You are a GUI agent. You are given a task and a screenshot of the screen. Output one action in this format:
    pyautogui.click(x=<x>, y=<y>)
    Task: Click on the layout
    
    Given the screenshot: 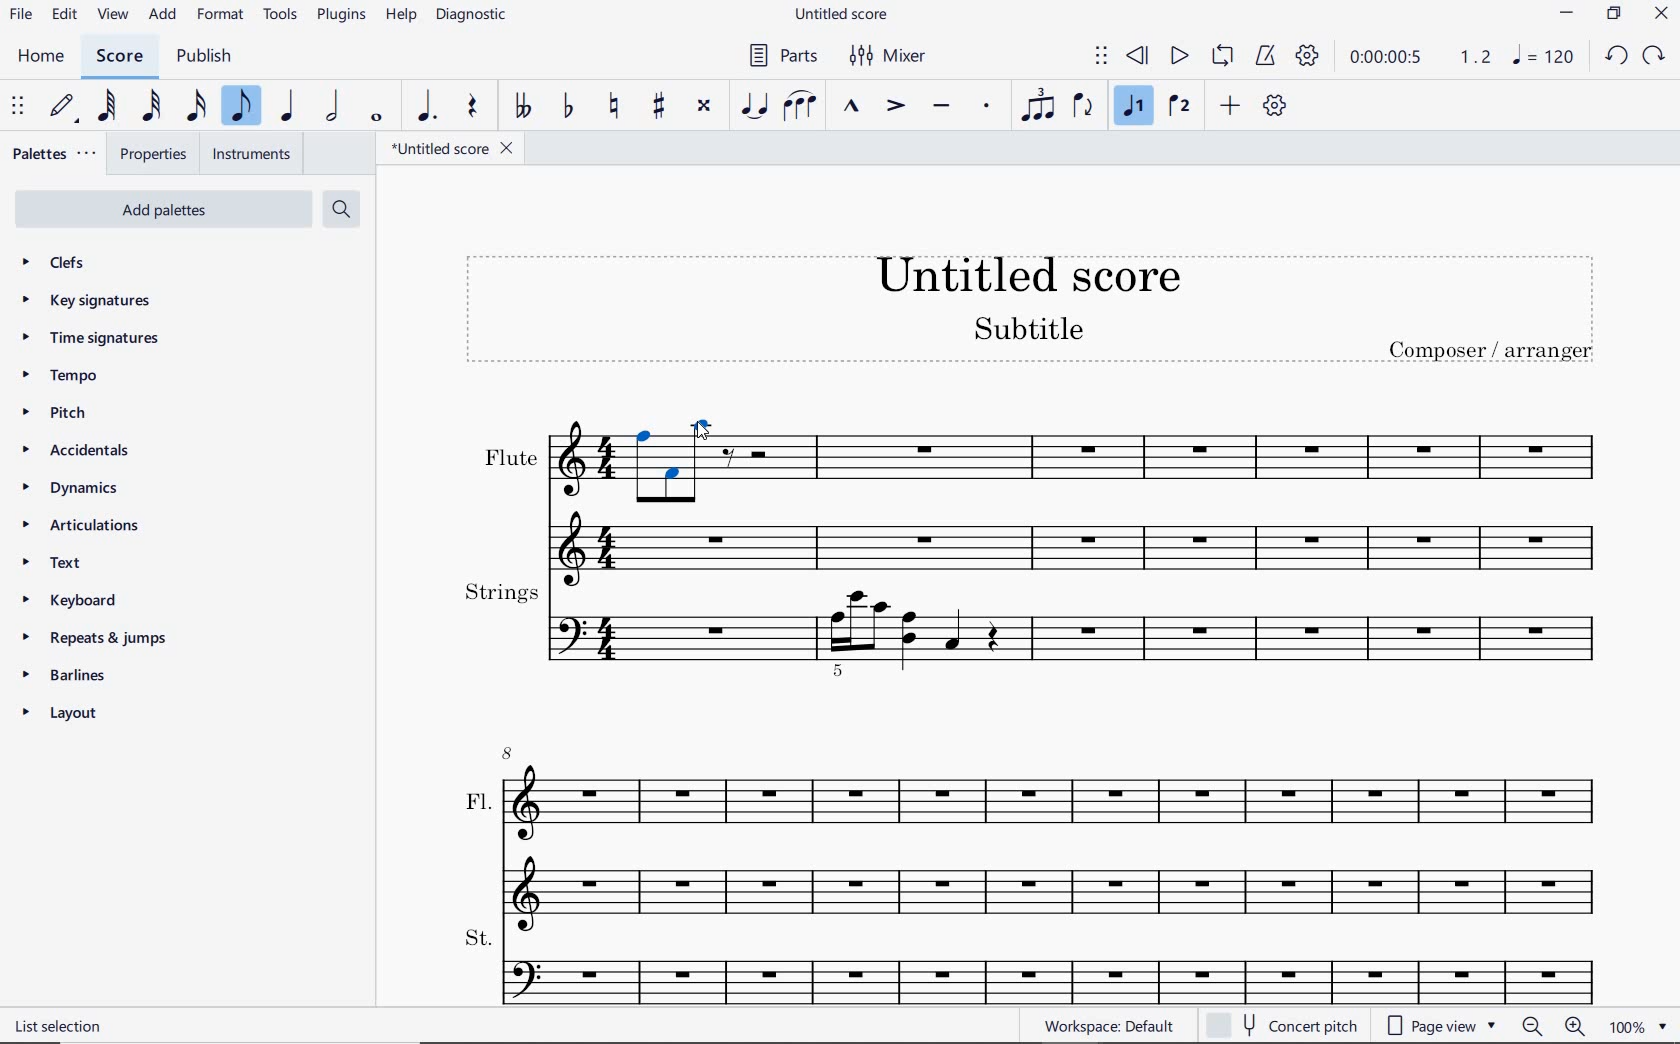 What is the action you would take?
    pyautogui.click(x=61, y=716)
    